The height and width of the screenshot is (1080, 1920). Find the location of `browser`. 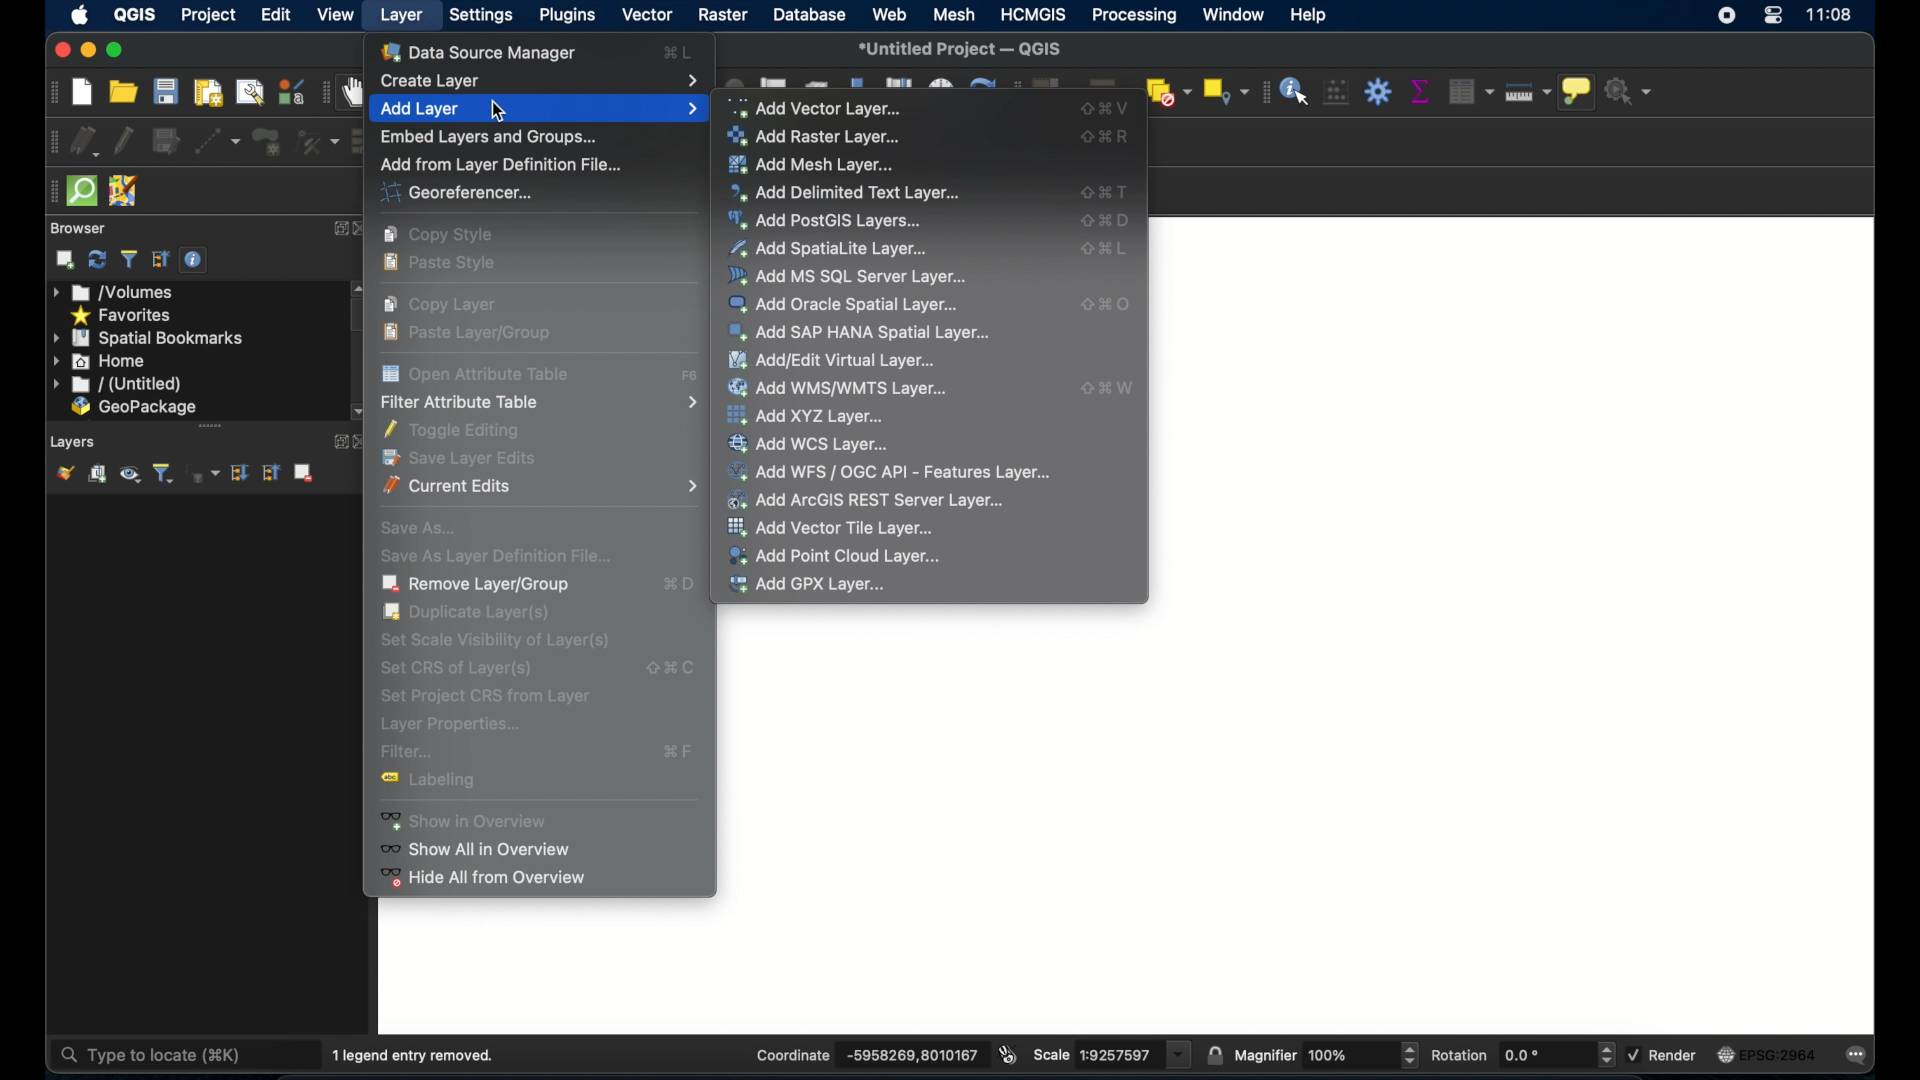

browser is located at coordinates (77, 227).